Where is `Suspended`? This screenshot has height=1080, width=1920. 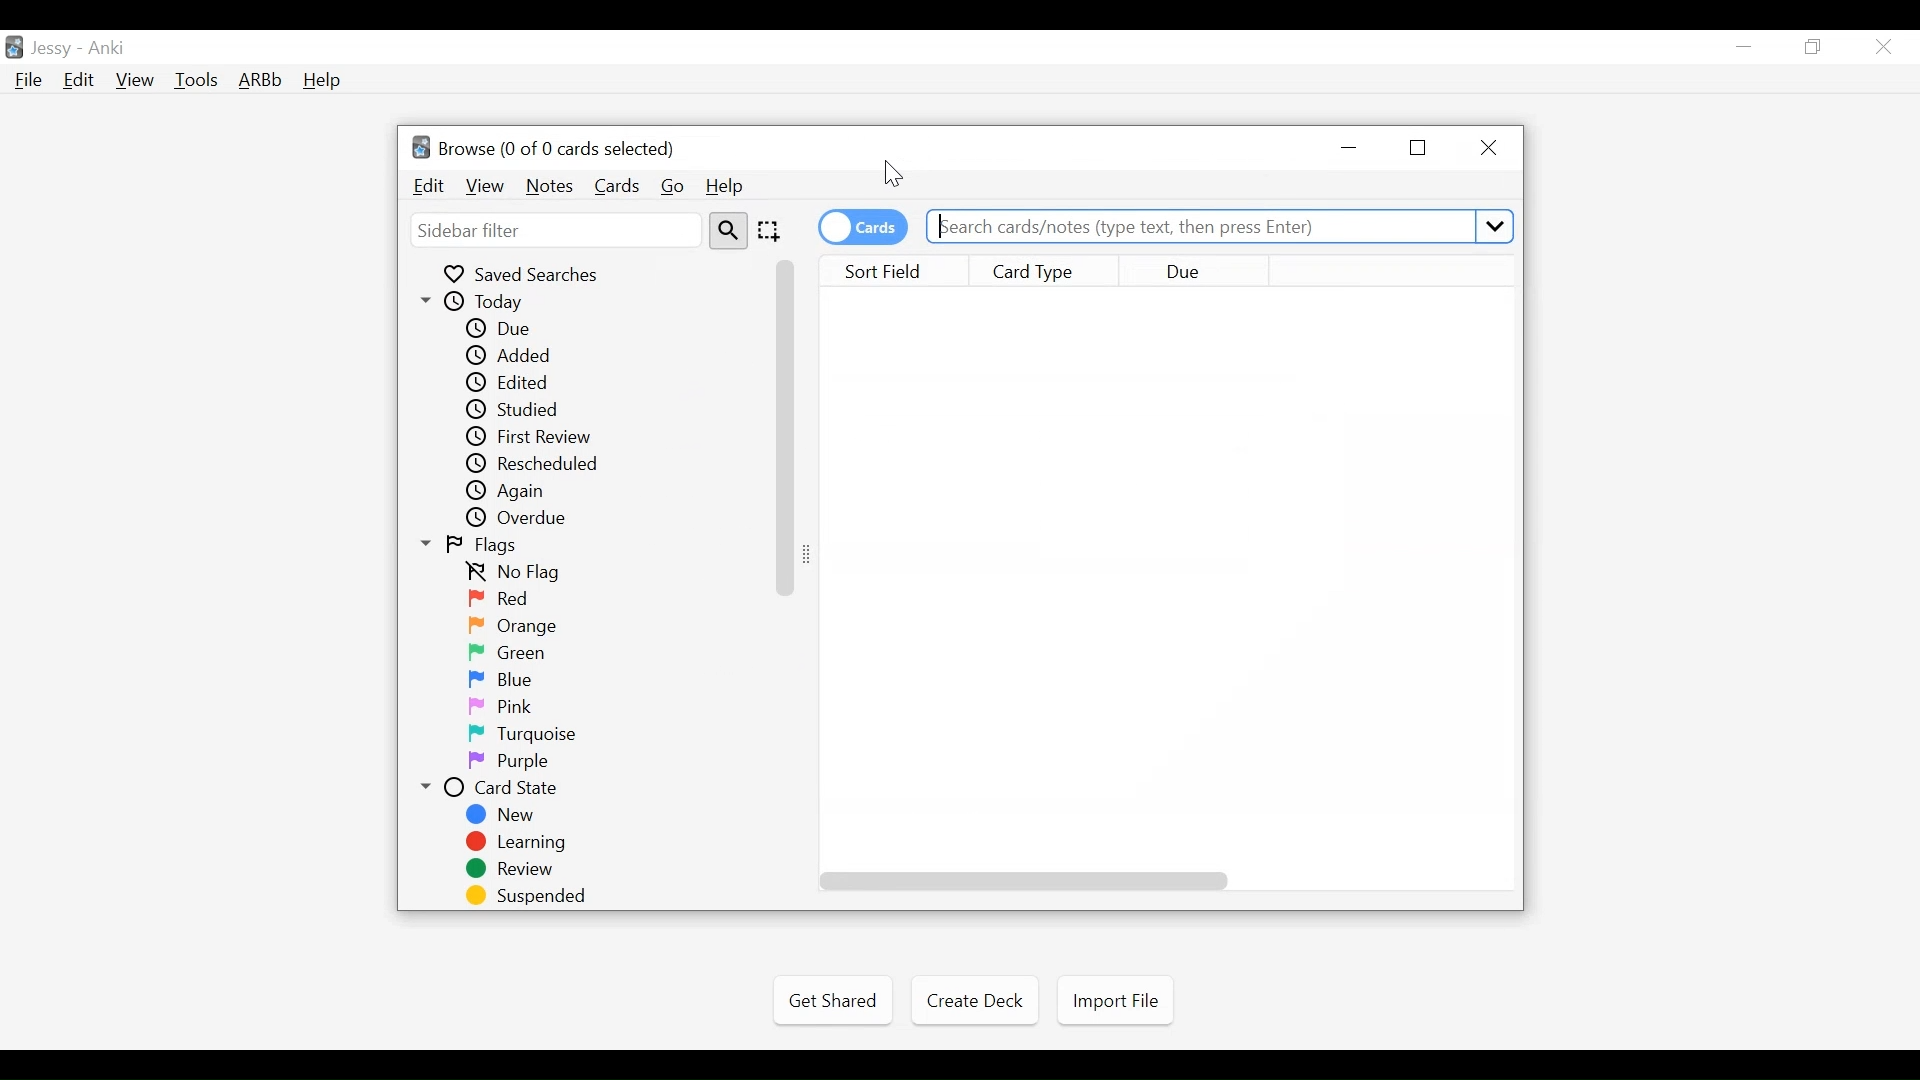
Suspended is located at coordinates (530, 896).